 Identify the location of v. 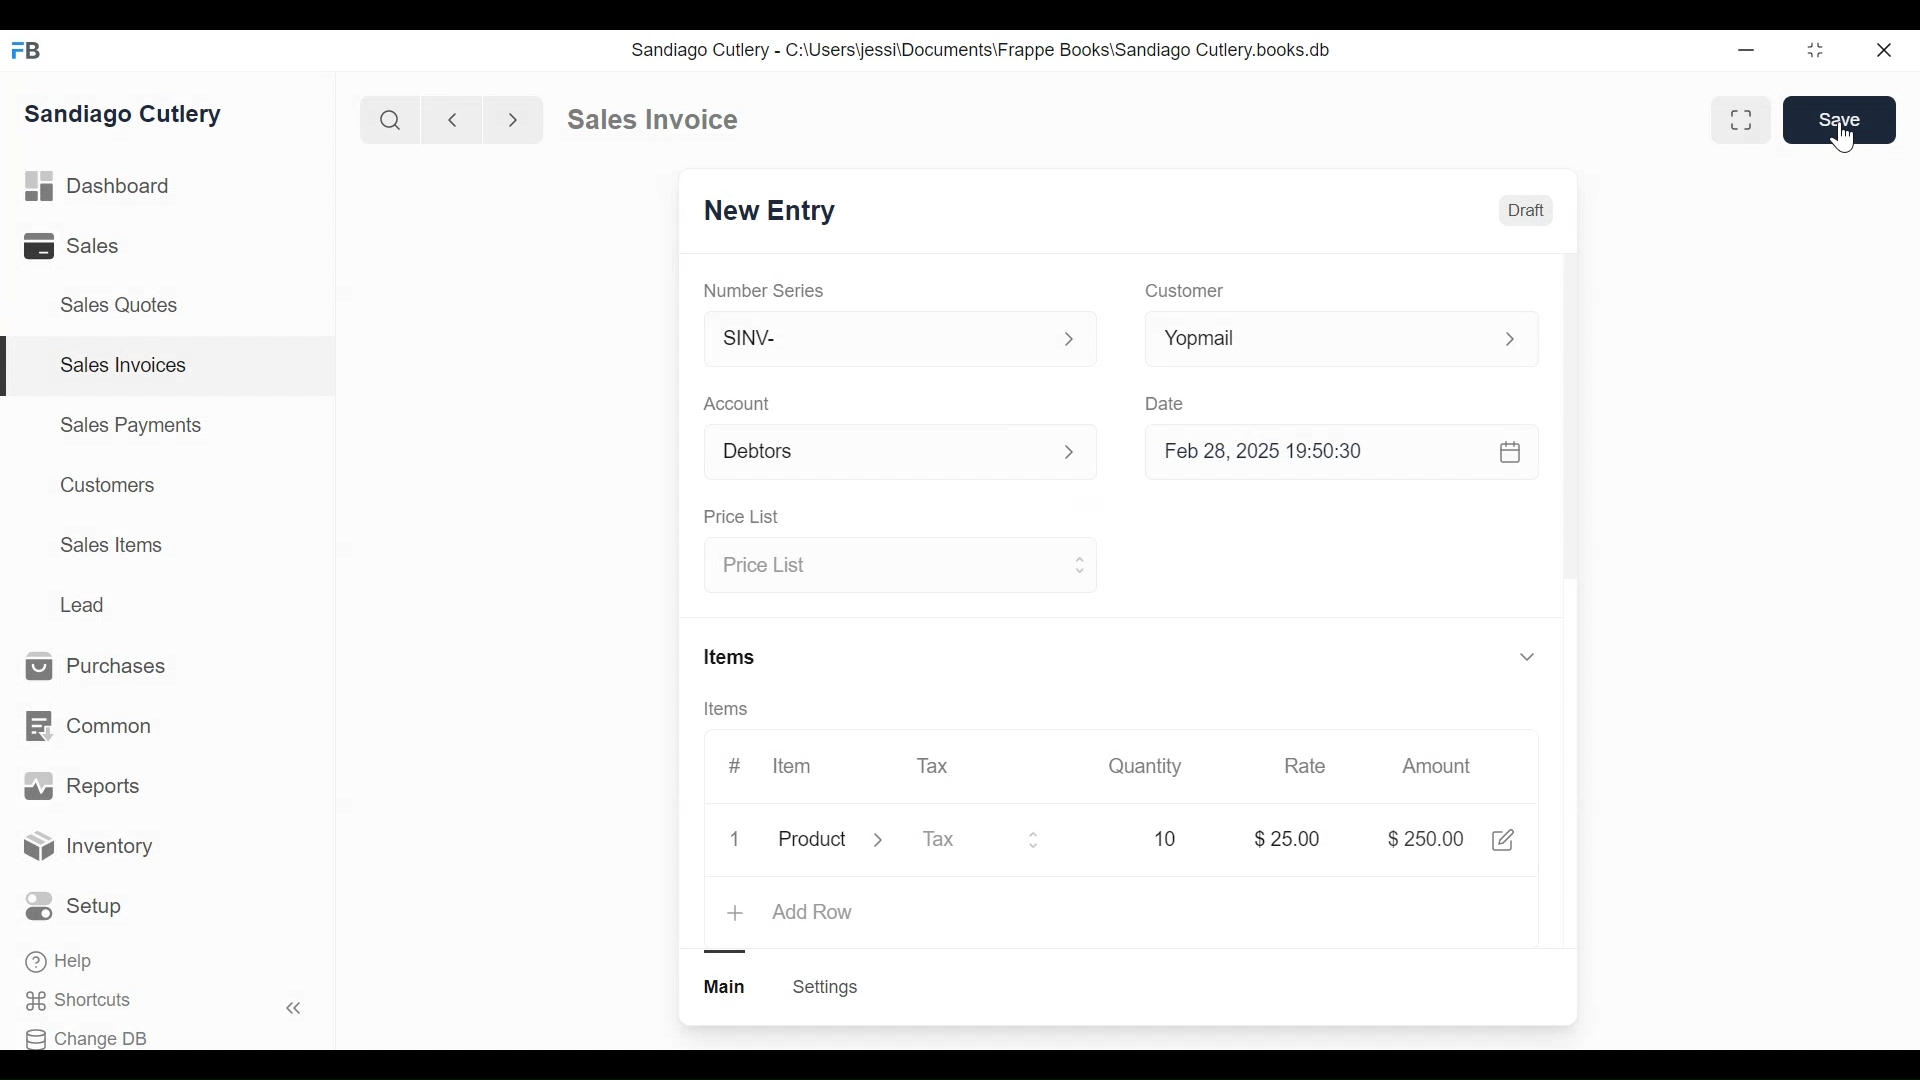
(1528, 658).